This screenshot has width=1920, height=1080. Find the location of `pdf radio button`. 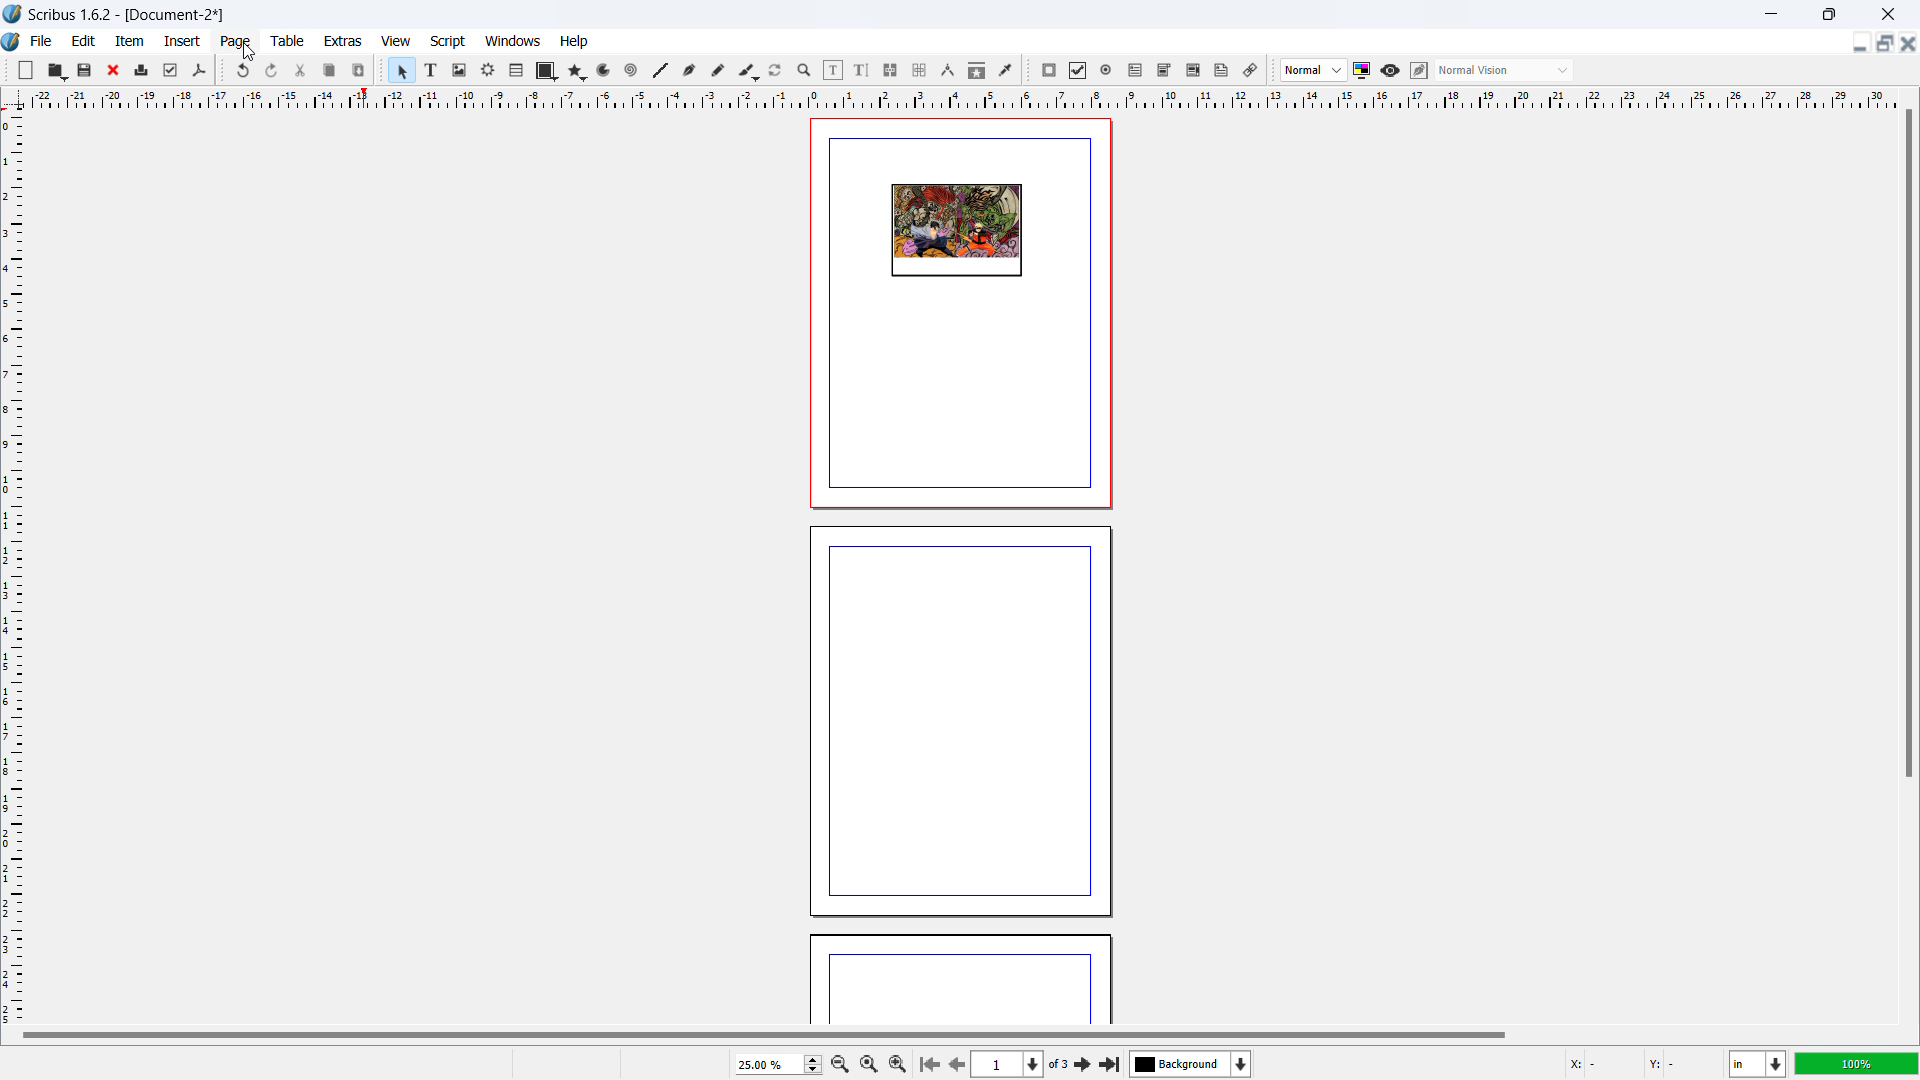

pdf radio button is located at coordinates (1106, 69).